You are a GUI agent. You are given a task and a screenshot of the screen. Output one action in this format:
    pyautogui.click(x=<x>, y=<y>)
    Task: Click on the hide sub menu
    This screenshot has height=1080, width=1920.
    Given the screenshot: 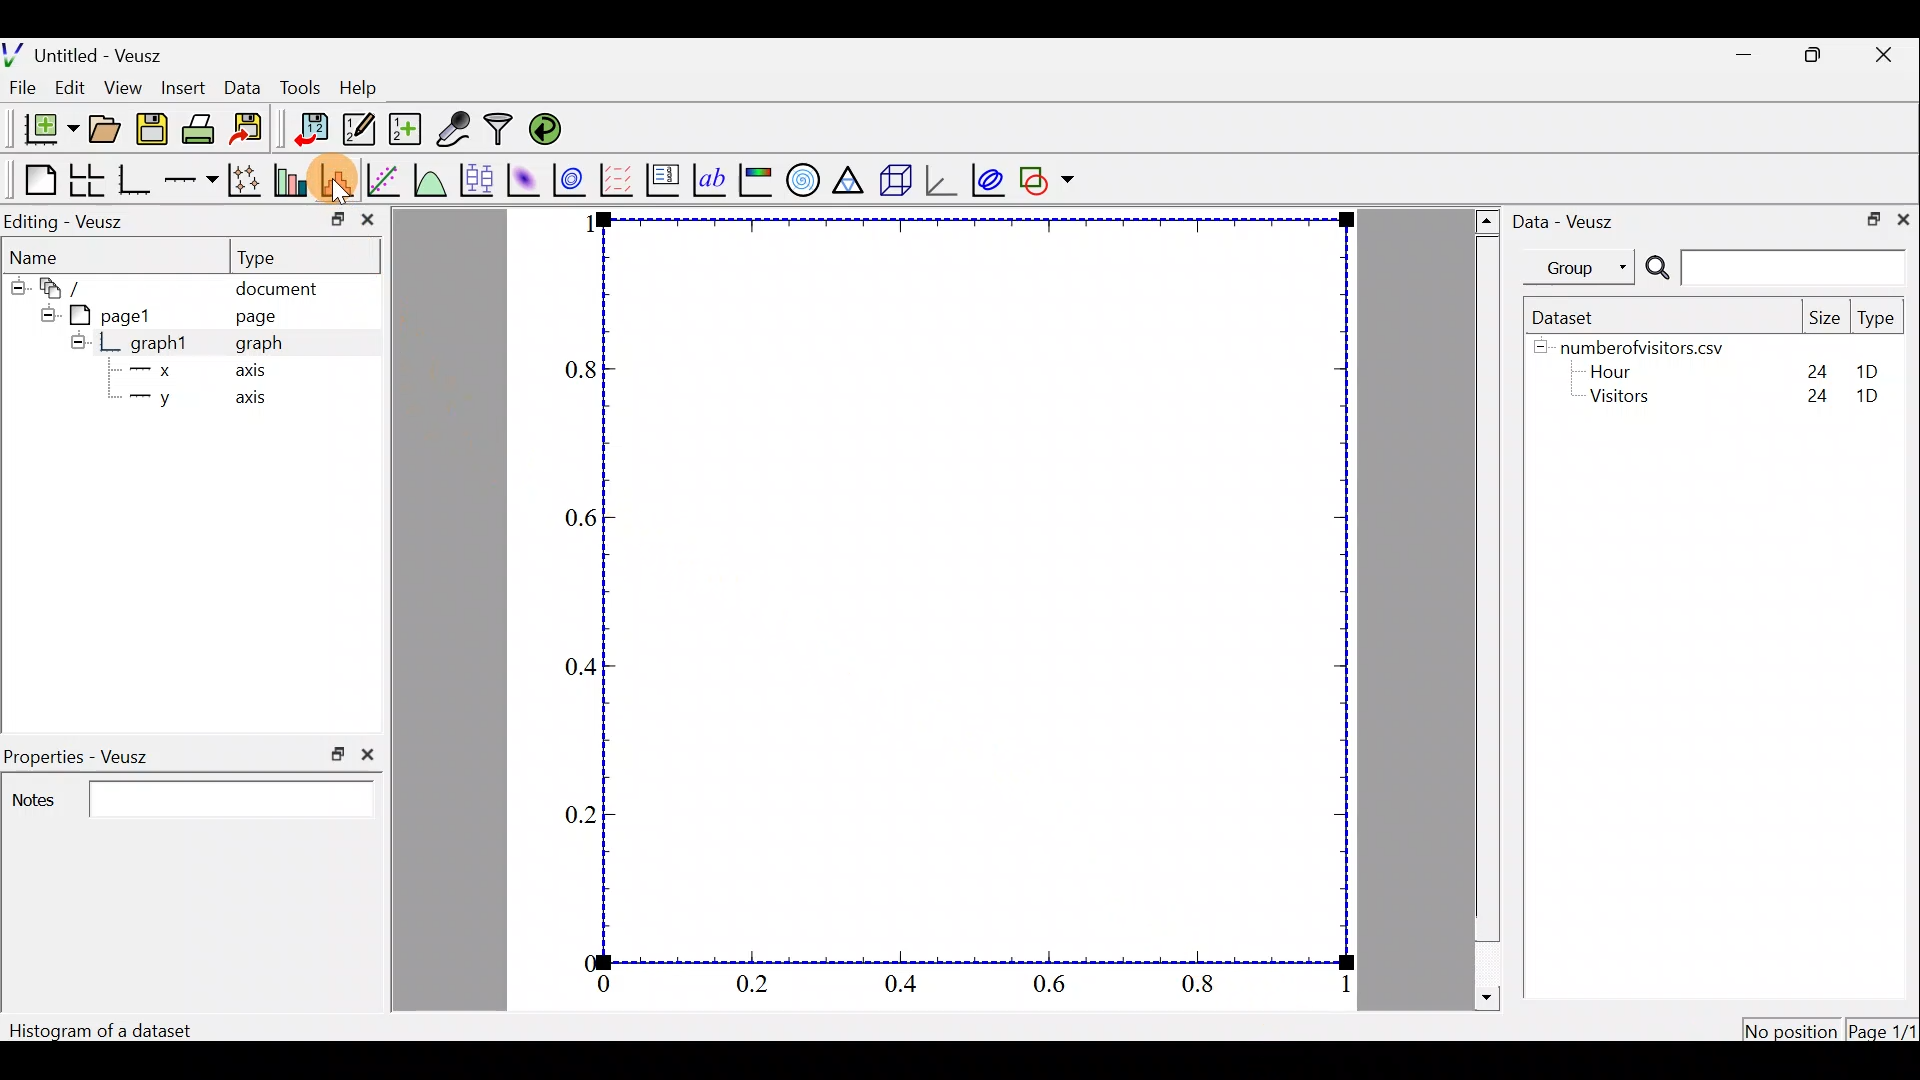 What is the action you would take?
    pyautogui.click(x=73, y=345)
    